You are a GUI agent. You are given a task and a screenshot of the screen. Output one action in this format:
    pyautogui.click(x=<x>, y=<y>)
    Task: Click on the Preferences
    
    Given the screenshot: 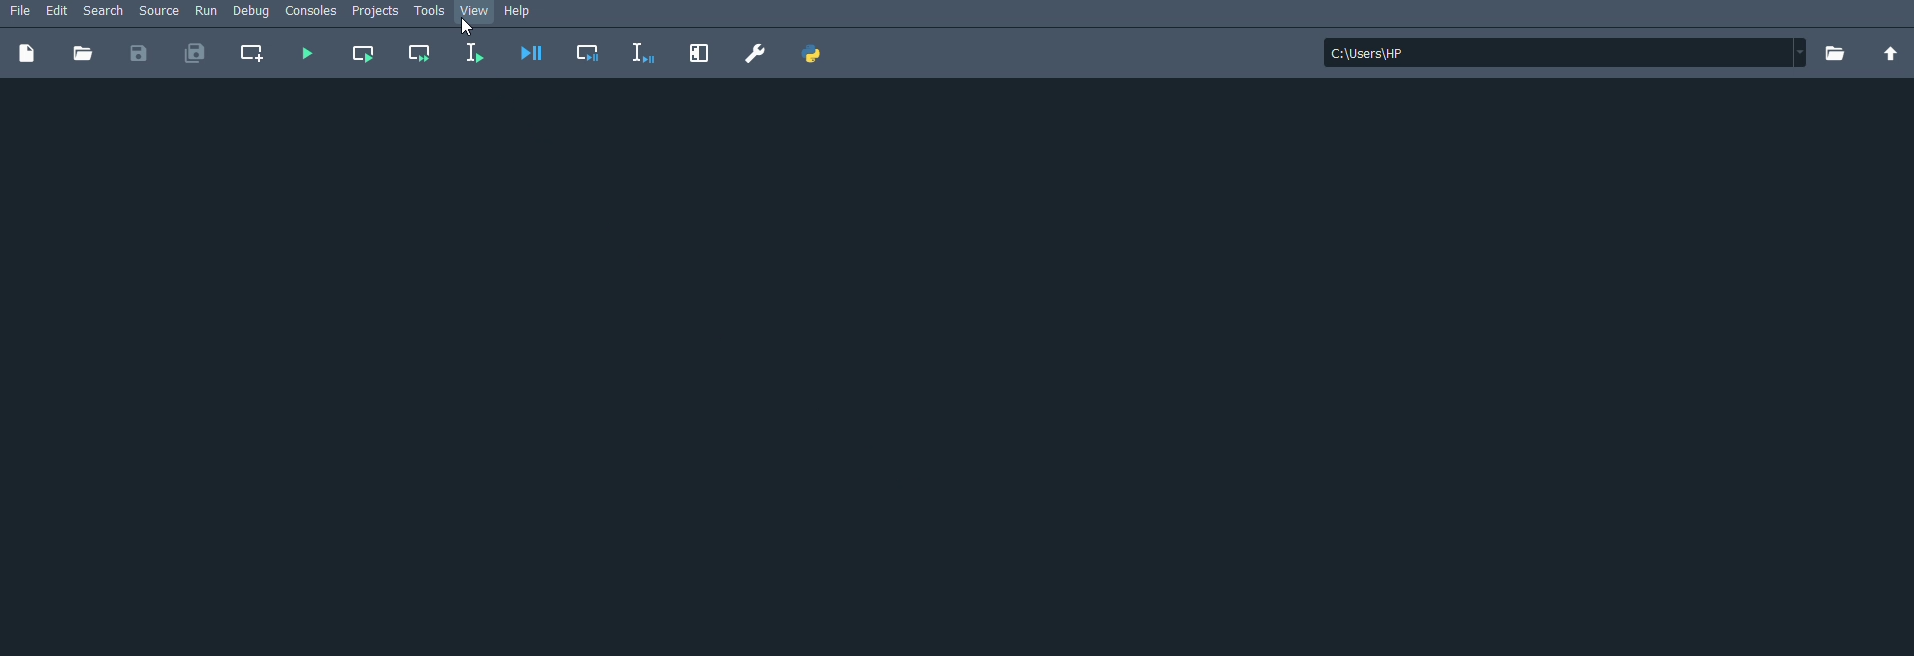 What is the action you would take?
    pyautogui.click(x=753, y=53)
    